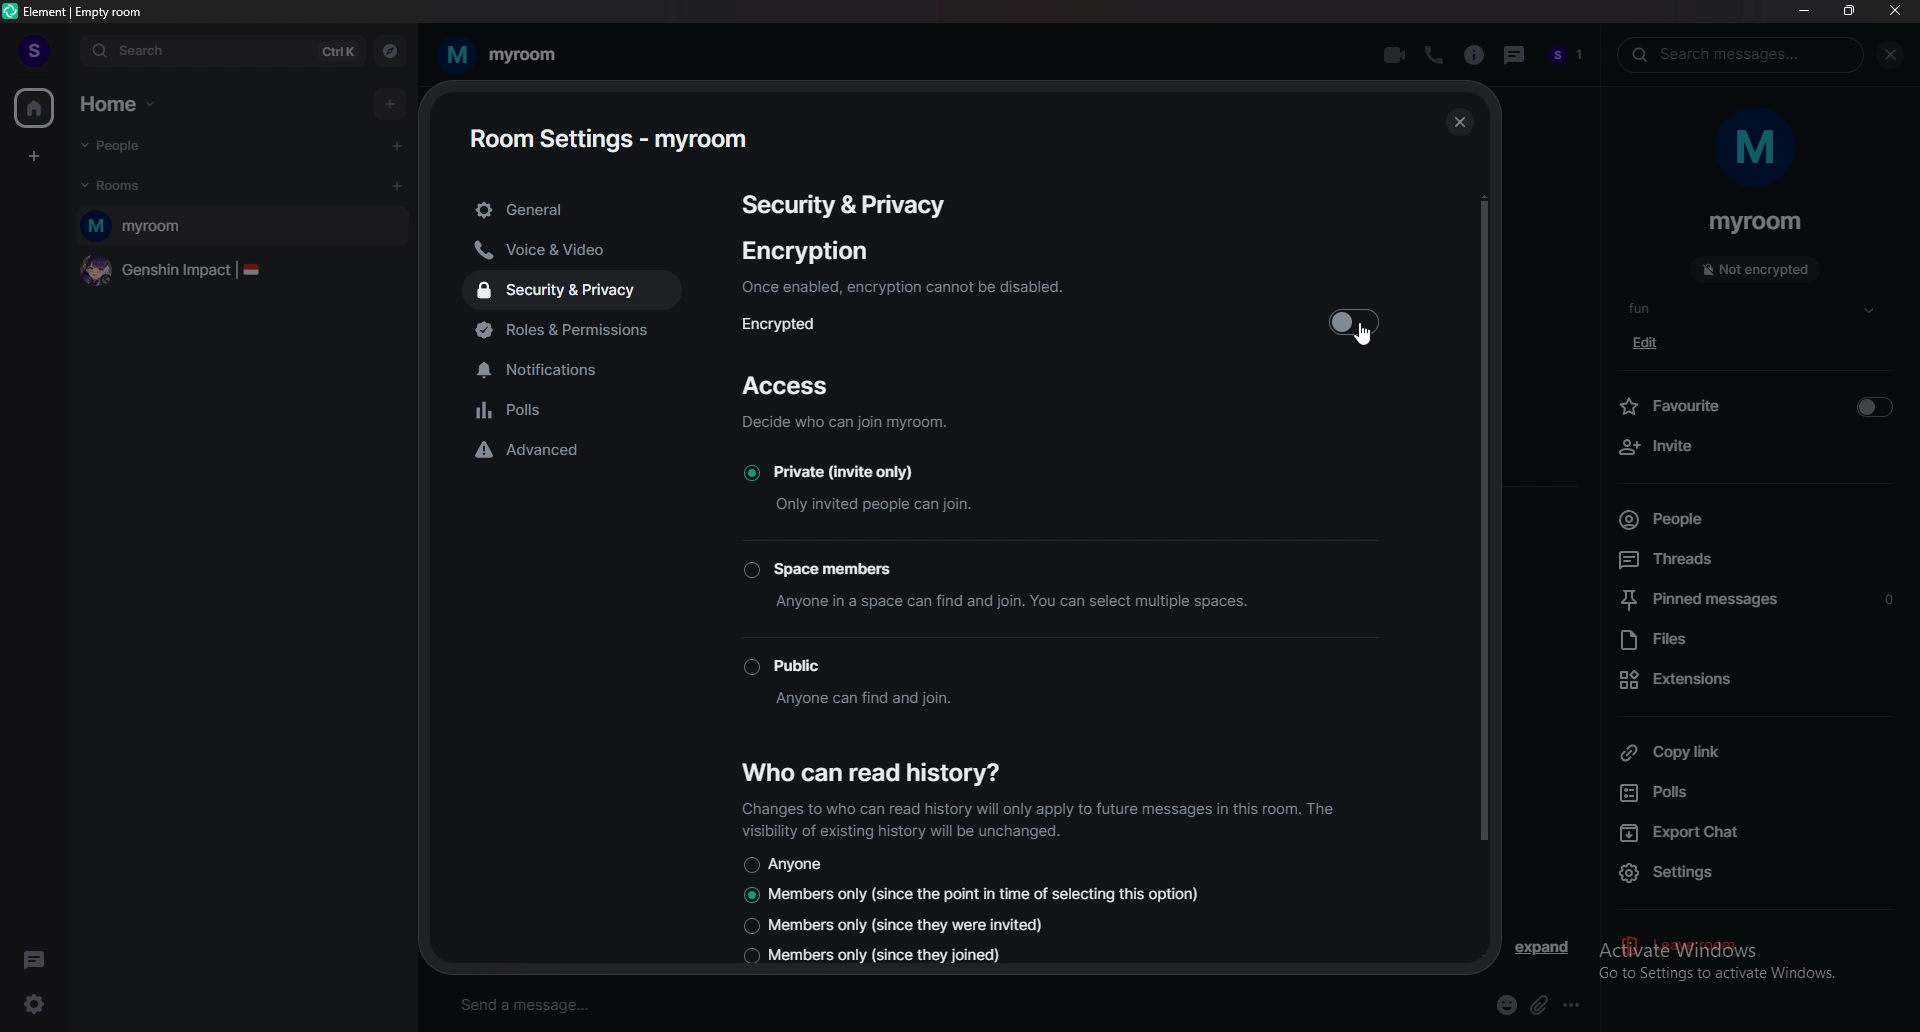  What do you see at coordinates (589, 333) in the screenshot?
I see `roles and permissions` at bounding box center [589, 333].